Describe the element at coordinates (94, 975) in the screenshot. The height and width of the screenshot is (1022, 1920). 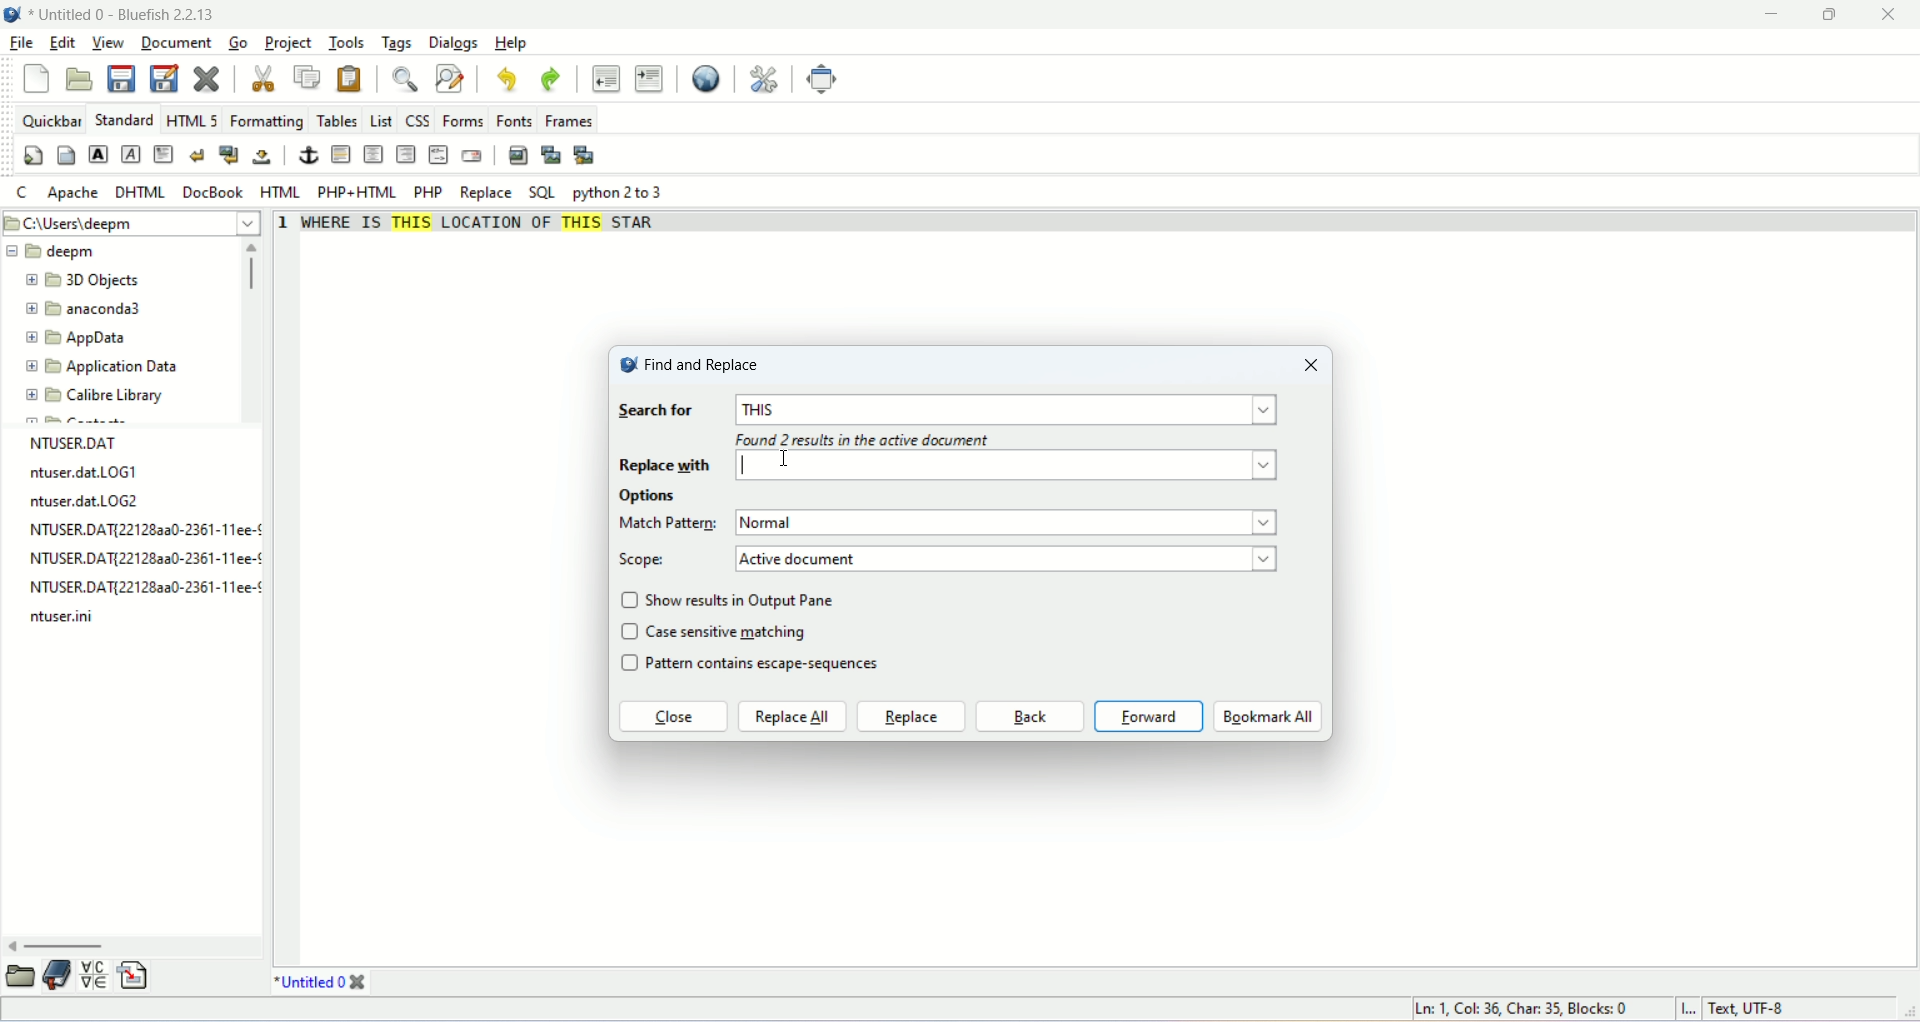
I see `char map` at that location.